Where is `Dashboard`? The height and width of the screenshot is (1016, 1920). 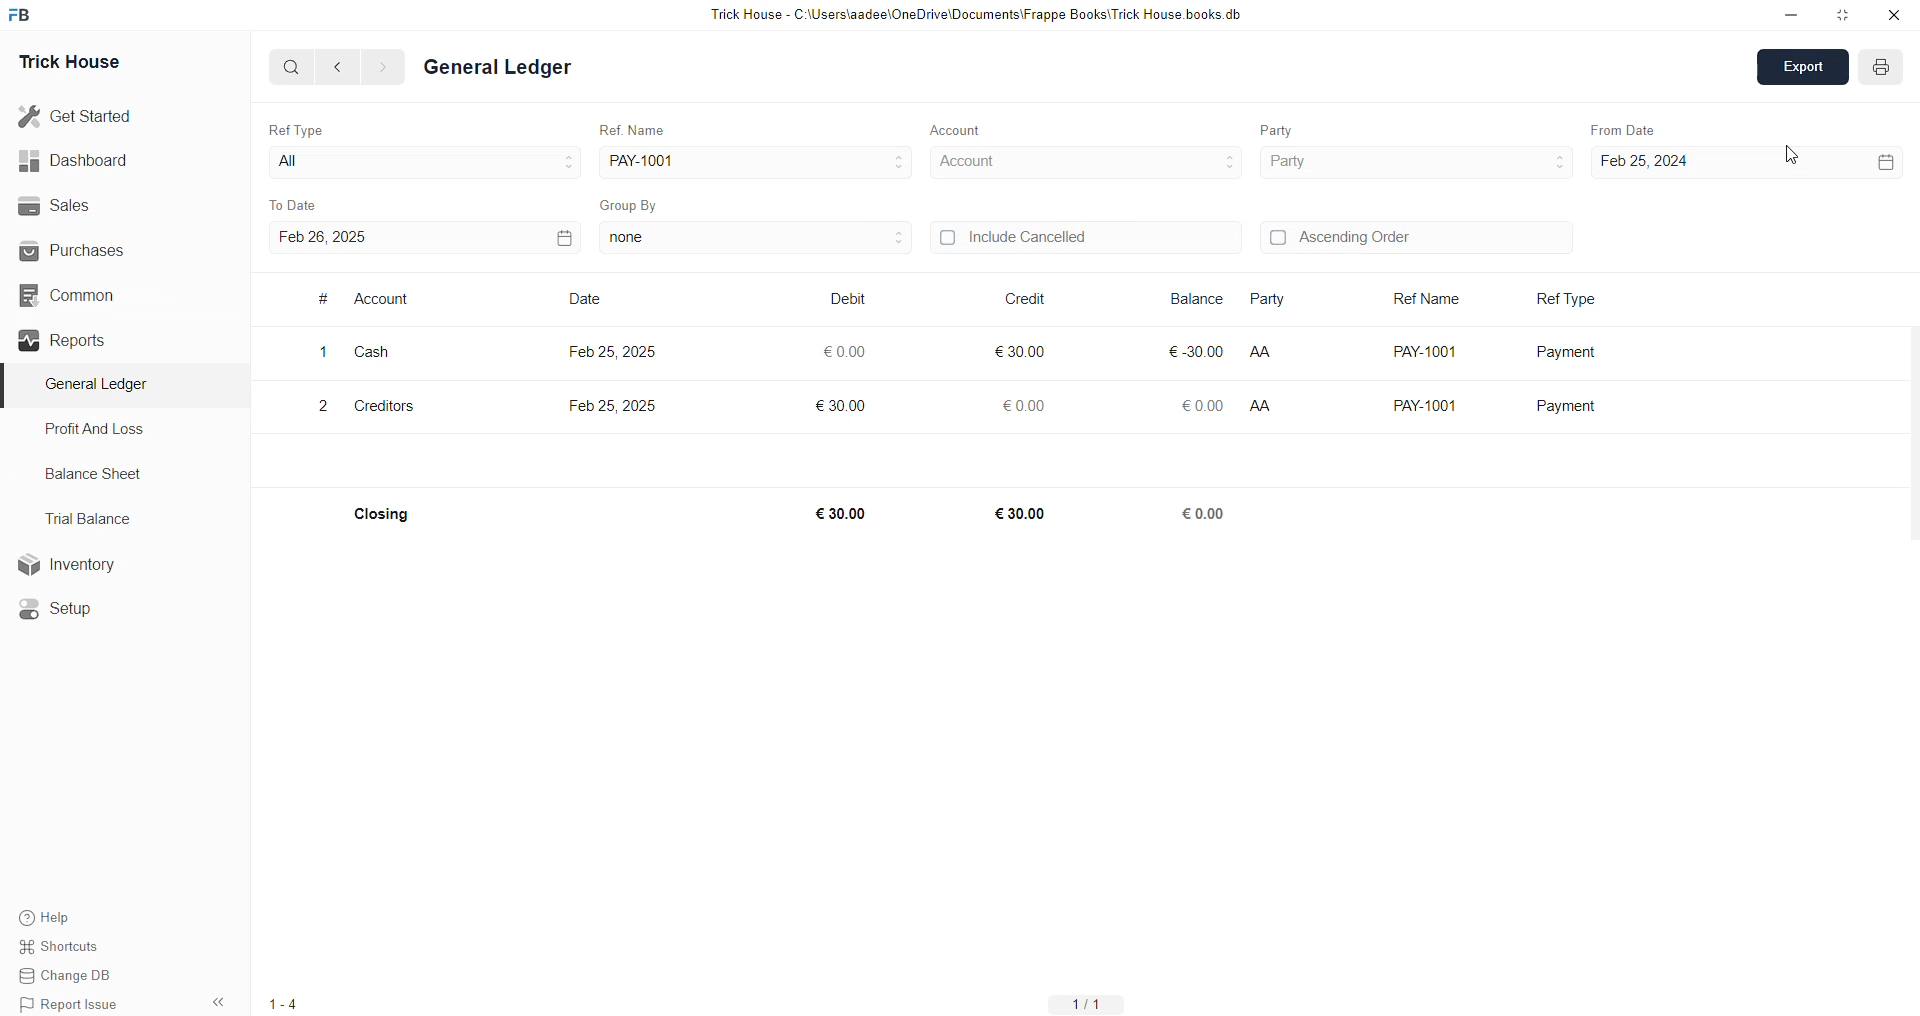
Dashboard is located at coordinates (78, 160).